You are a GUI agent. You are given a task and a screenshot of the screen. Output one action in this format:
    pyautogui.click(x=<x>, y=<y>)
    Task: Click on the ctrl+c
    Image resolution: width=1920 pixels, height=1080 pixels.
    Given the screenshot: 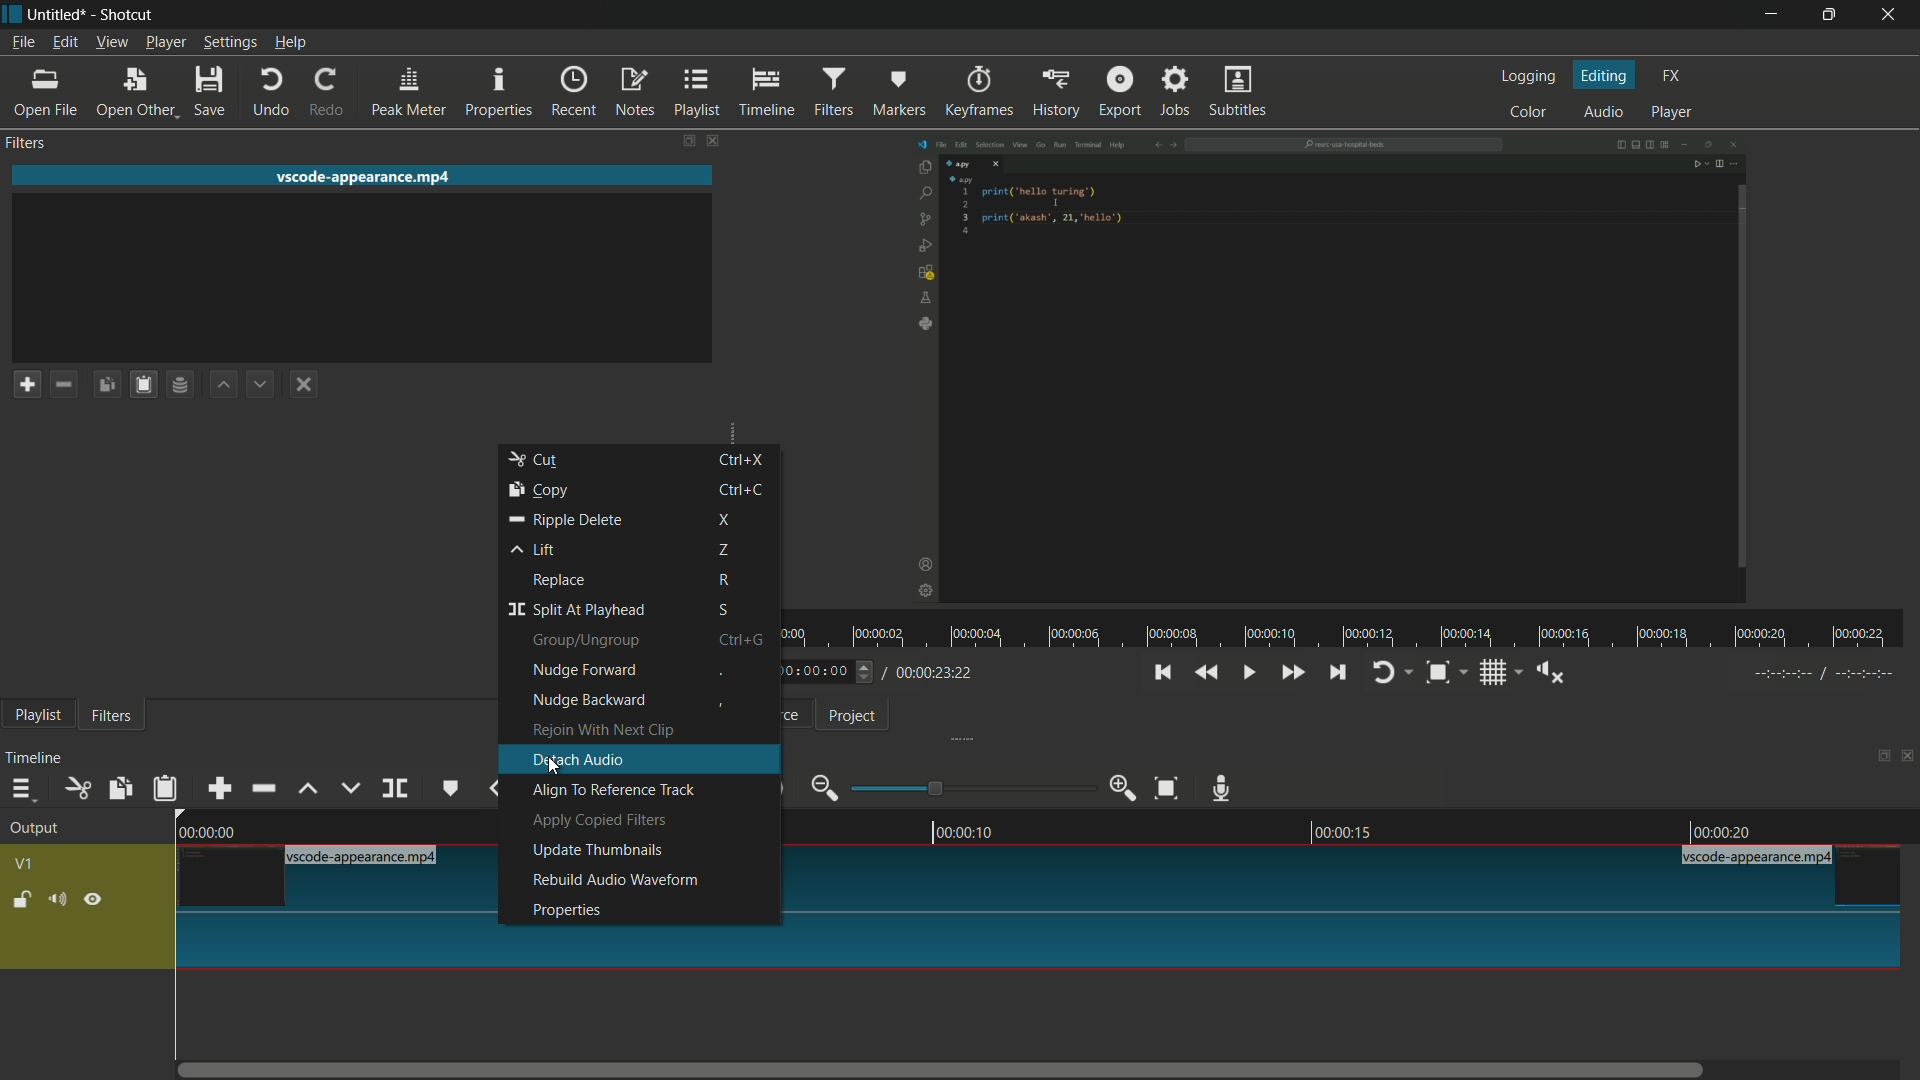 What is the action you would take?
    pyautogui.click(x=740, y=488)
    